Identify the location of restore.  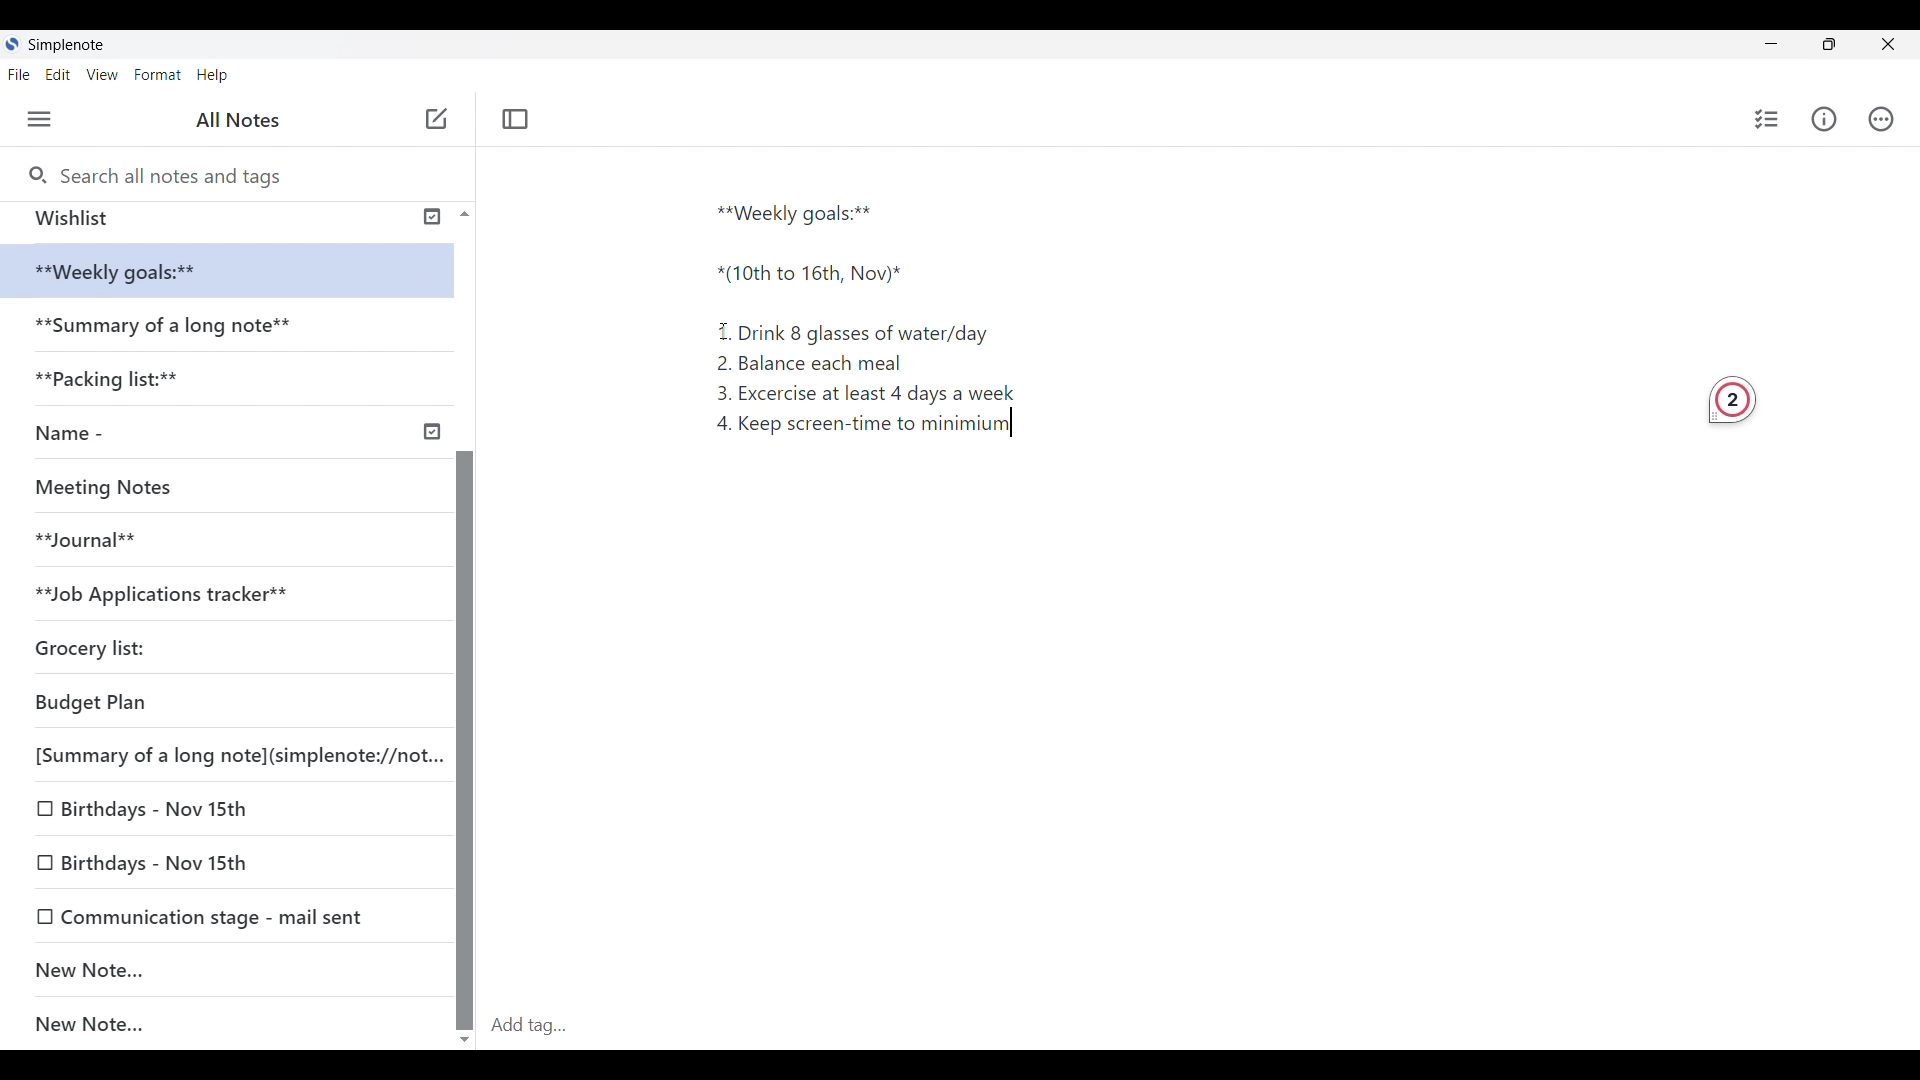
(1846, 47).